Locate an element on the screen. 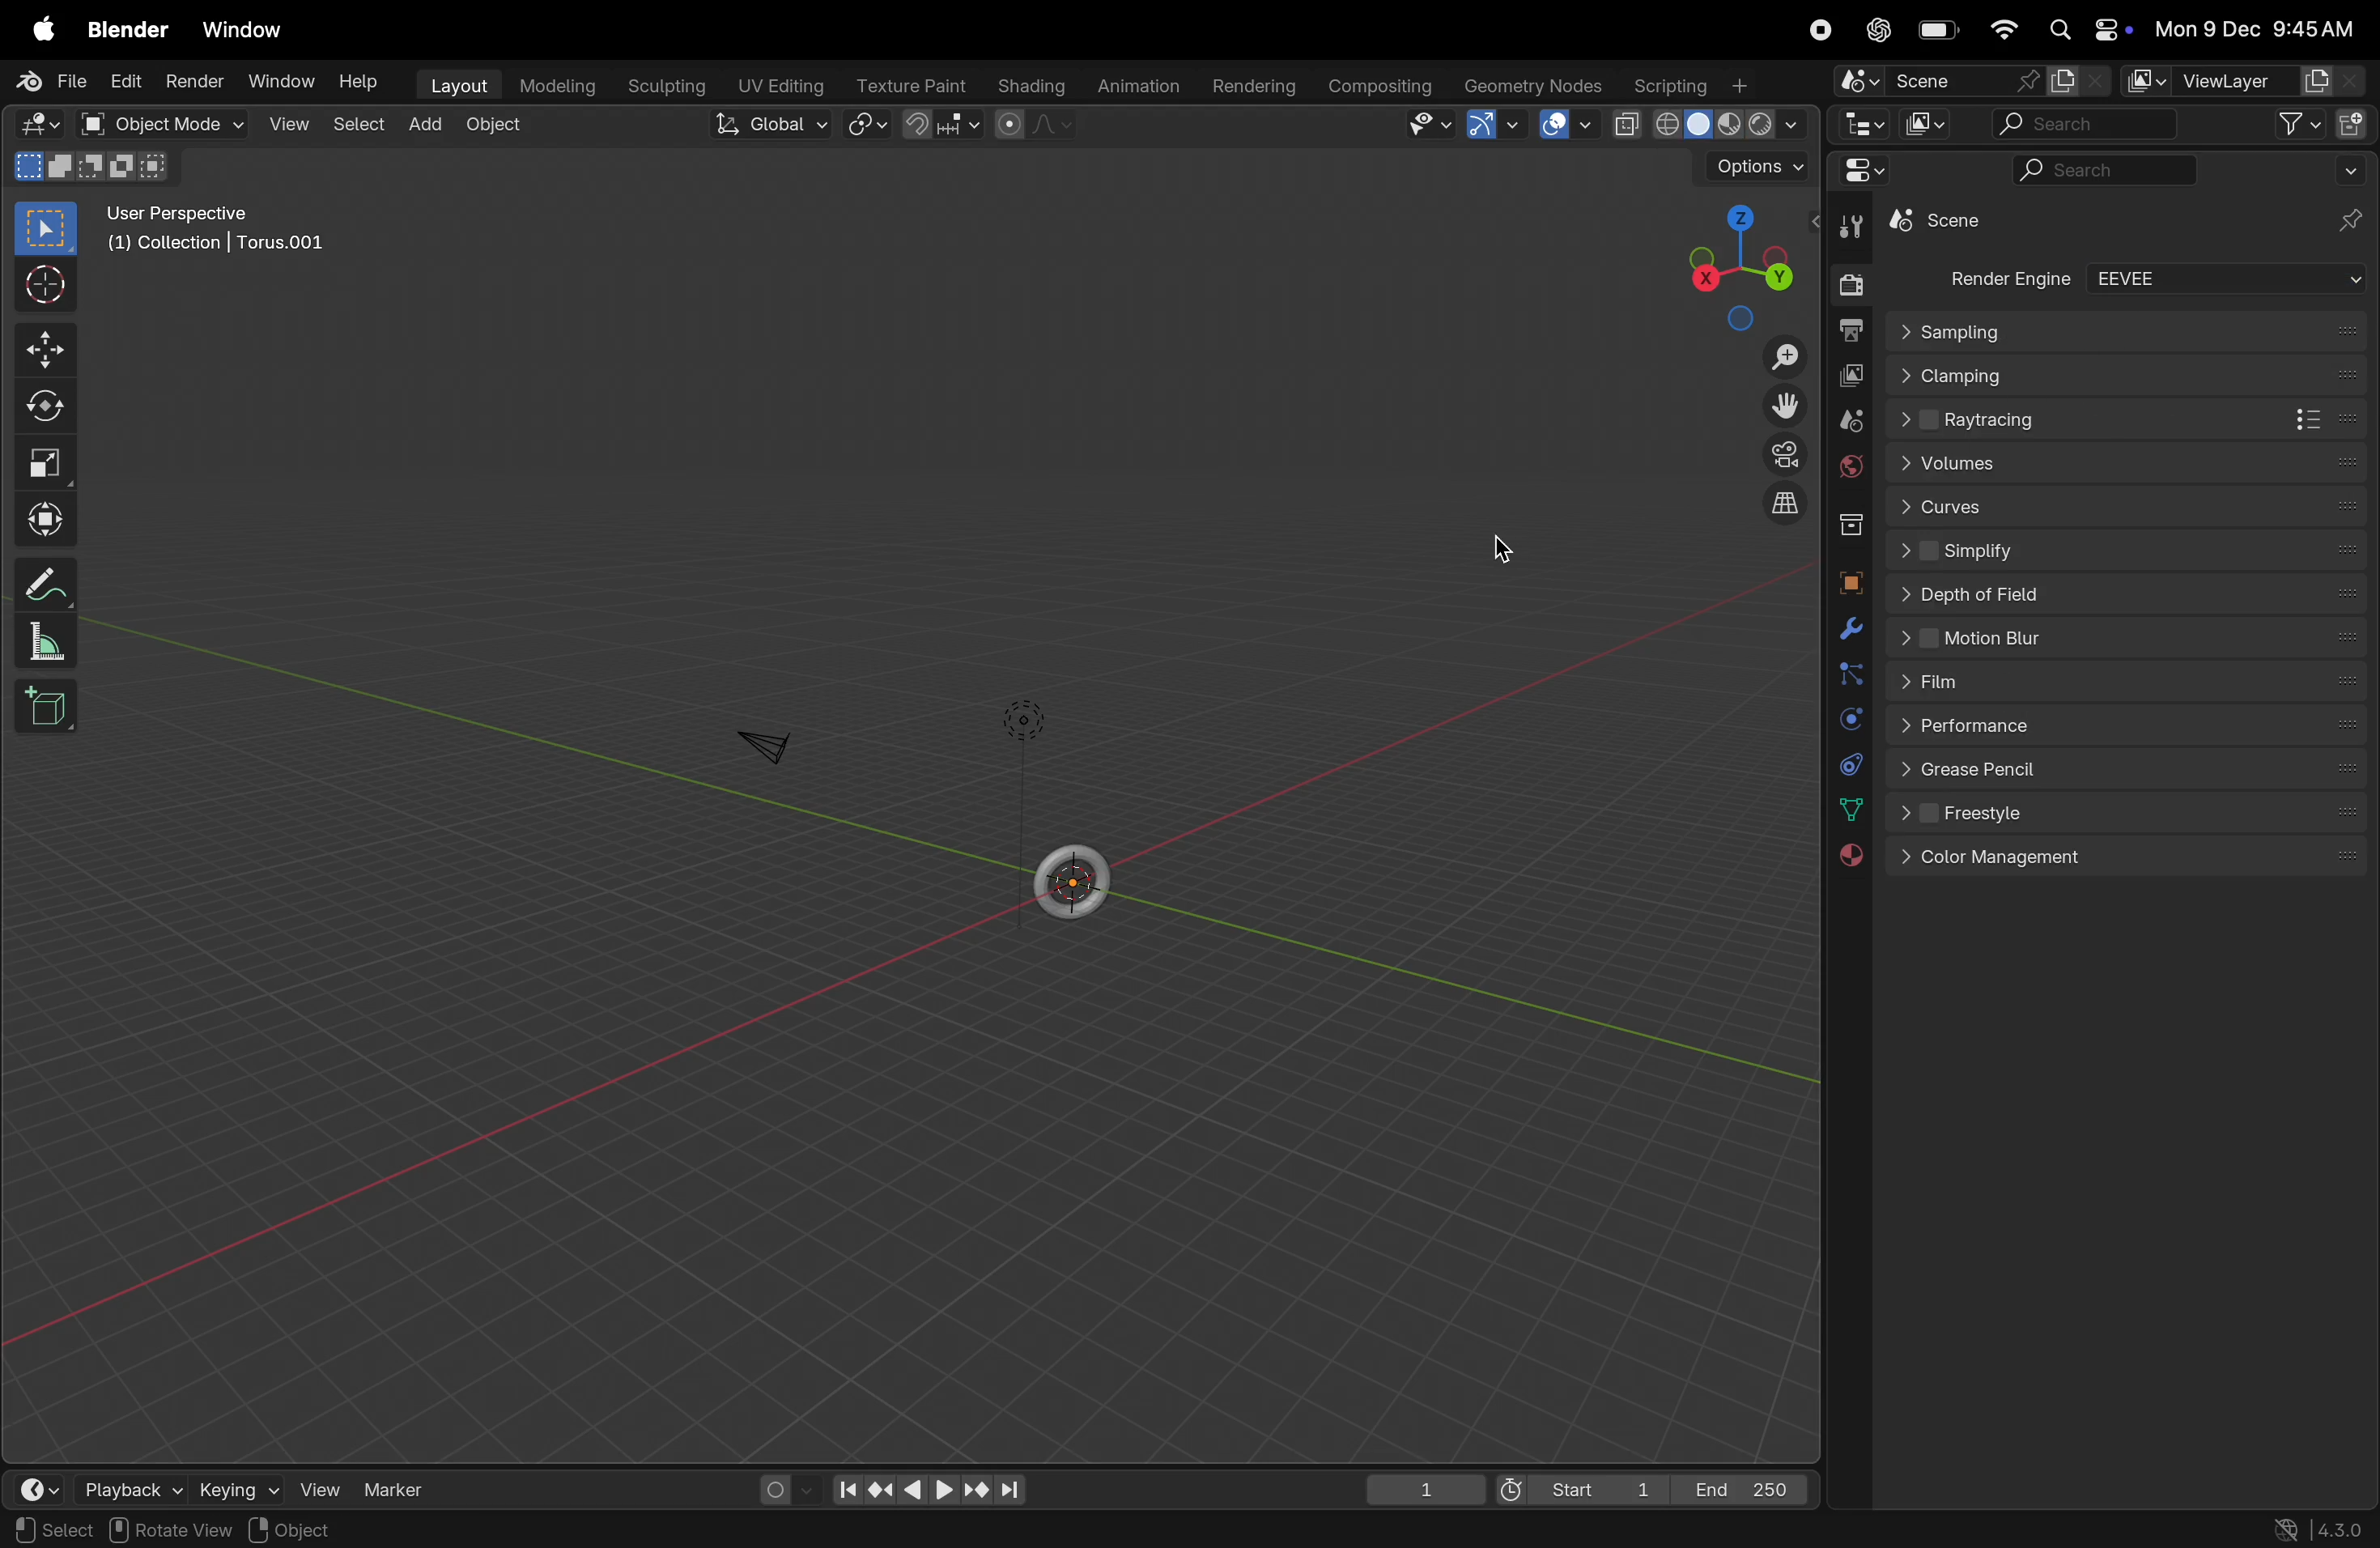  keying is located at coordinates (239, 1491).